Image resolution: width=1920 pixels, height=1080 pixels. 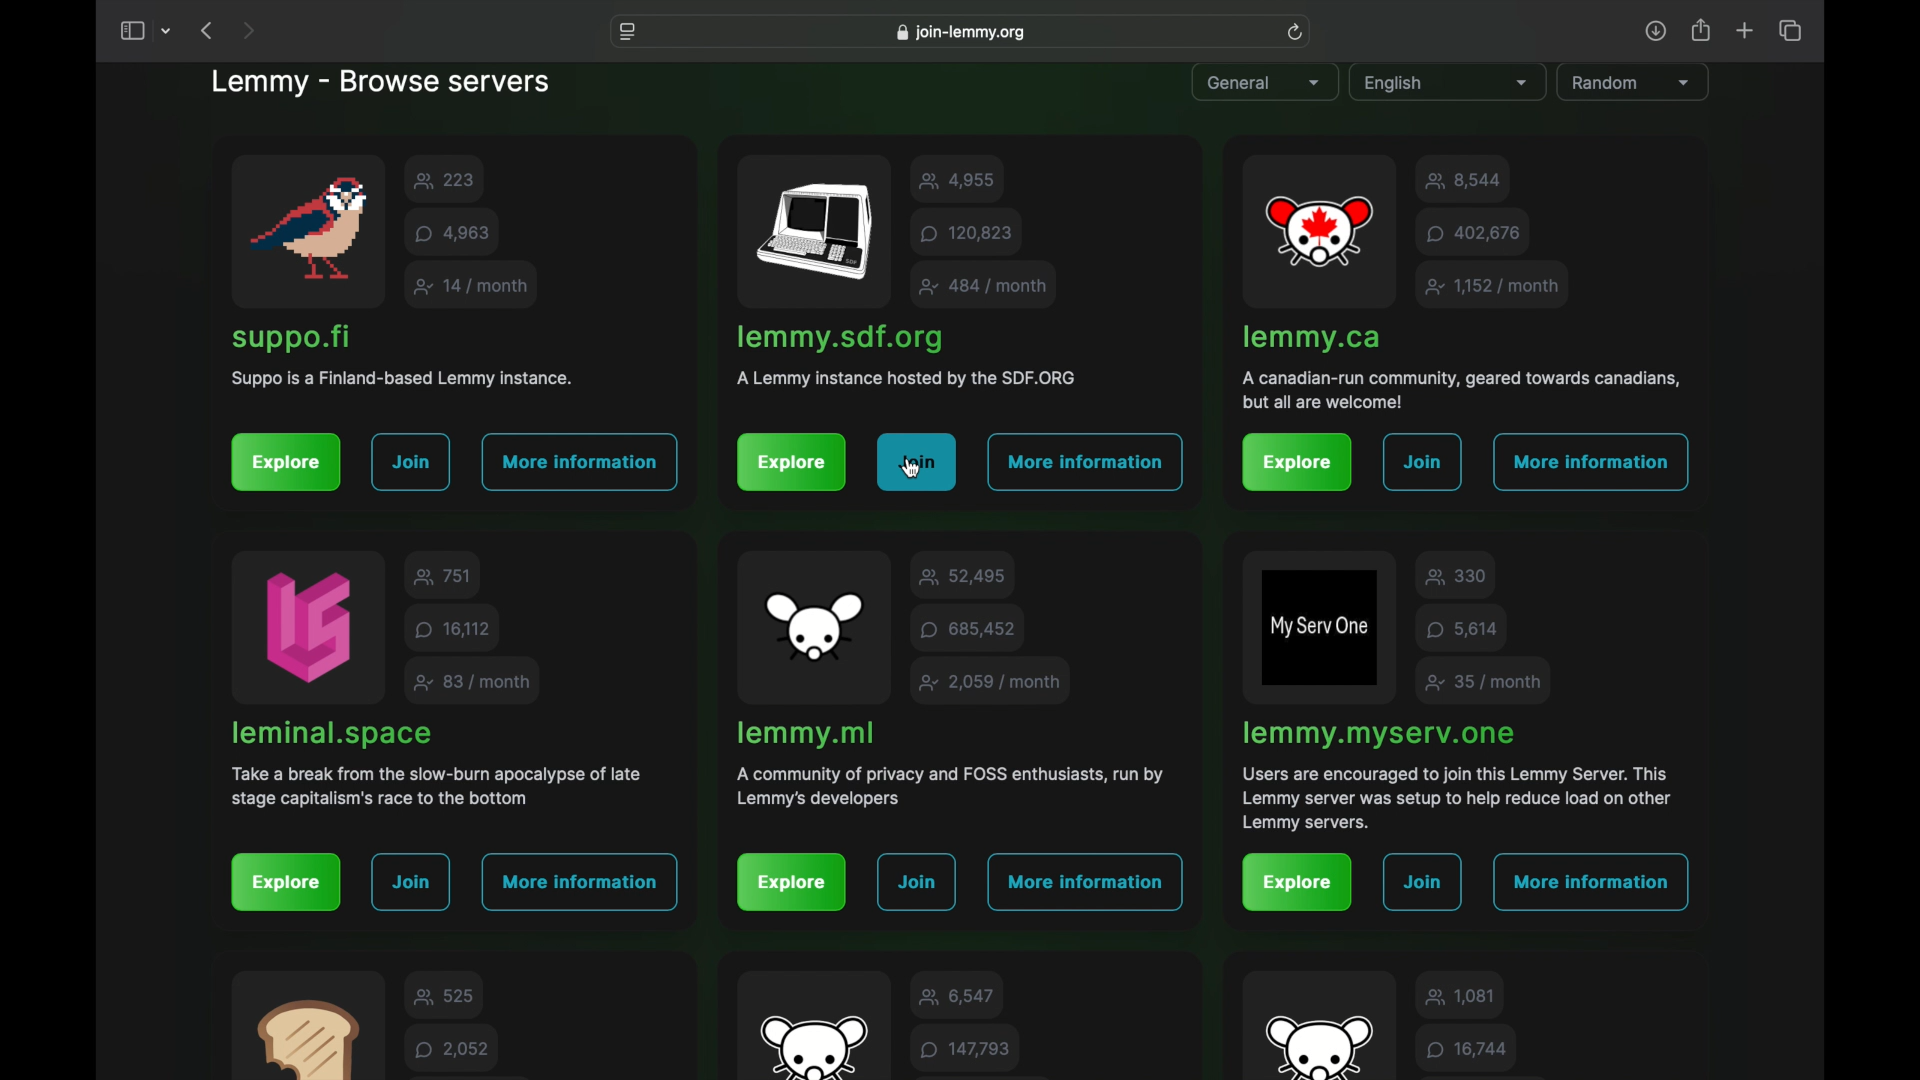 I want to click on more information, so click(x=581, y=462).